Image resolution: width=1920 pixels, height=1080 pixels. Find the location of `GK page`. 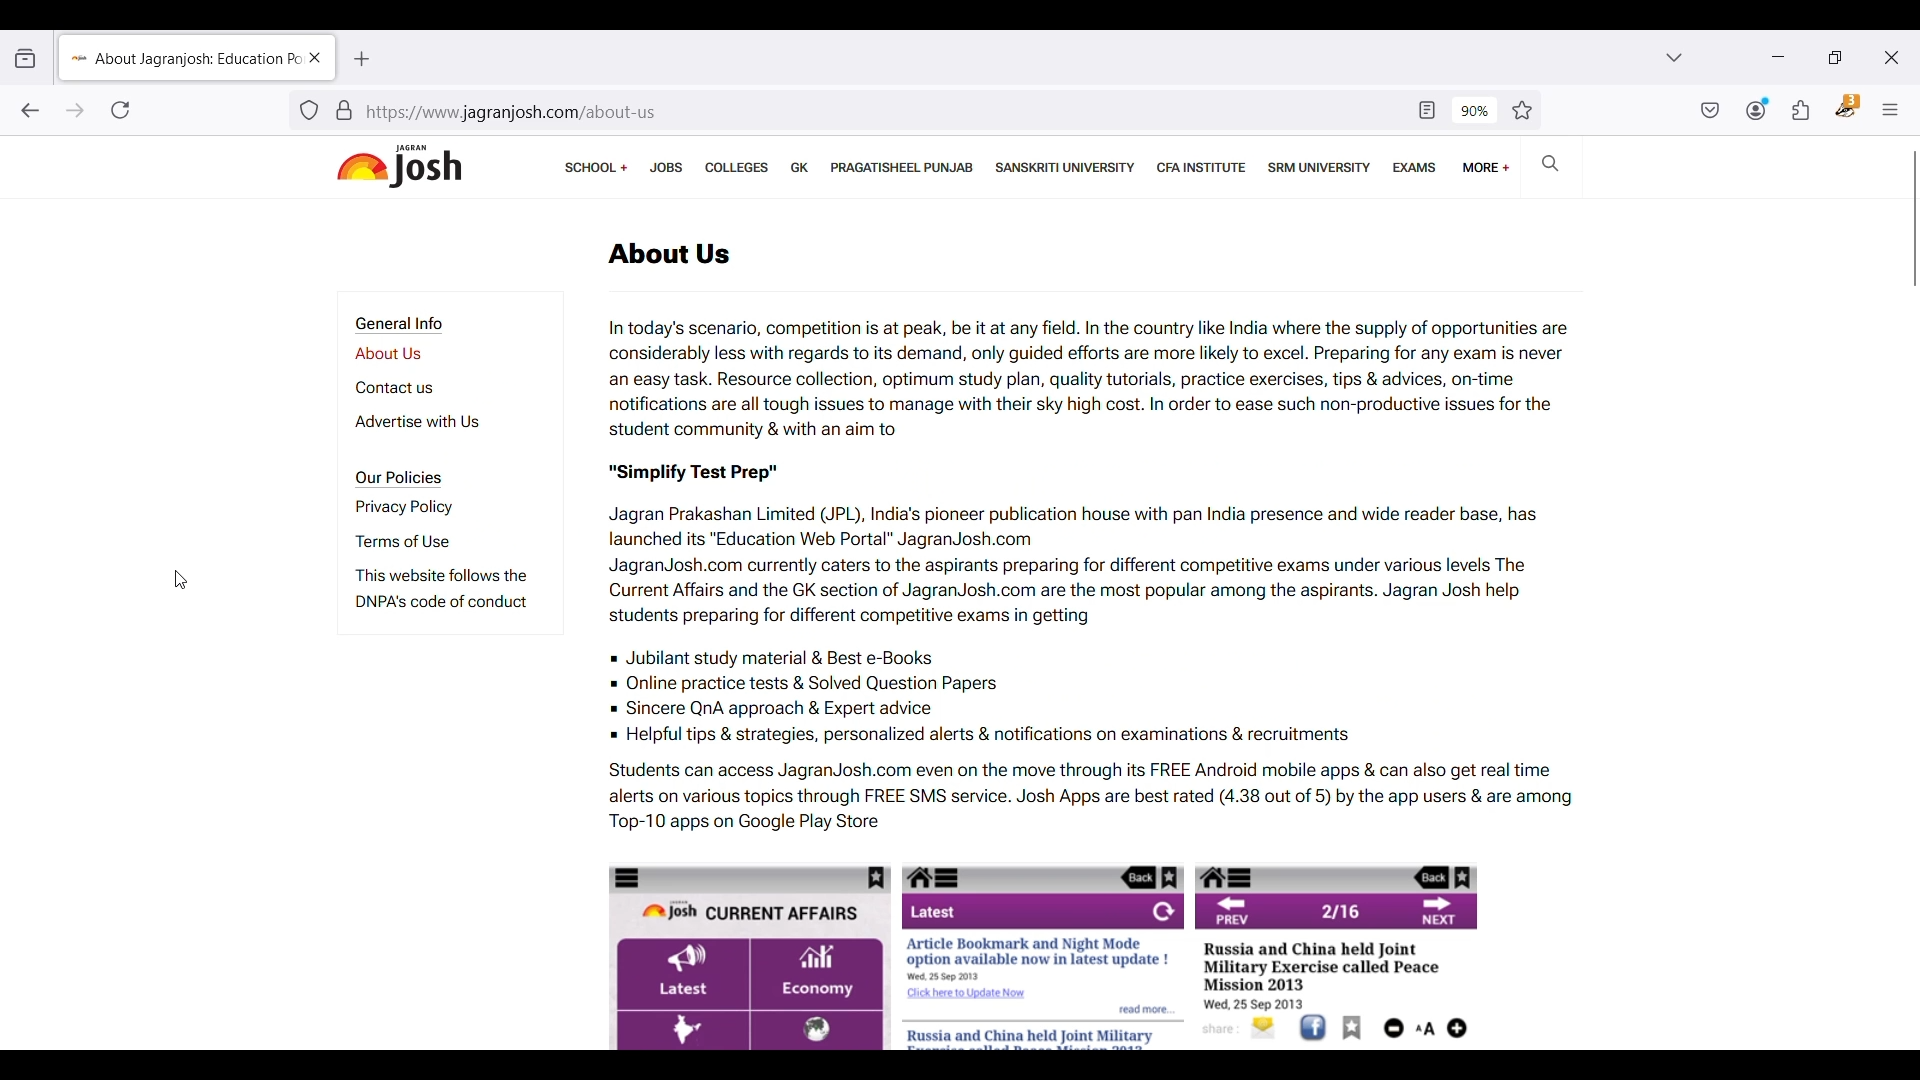

GK page is located at coordinates (800, 167).